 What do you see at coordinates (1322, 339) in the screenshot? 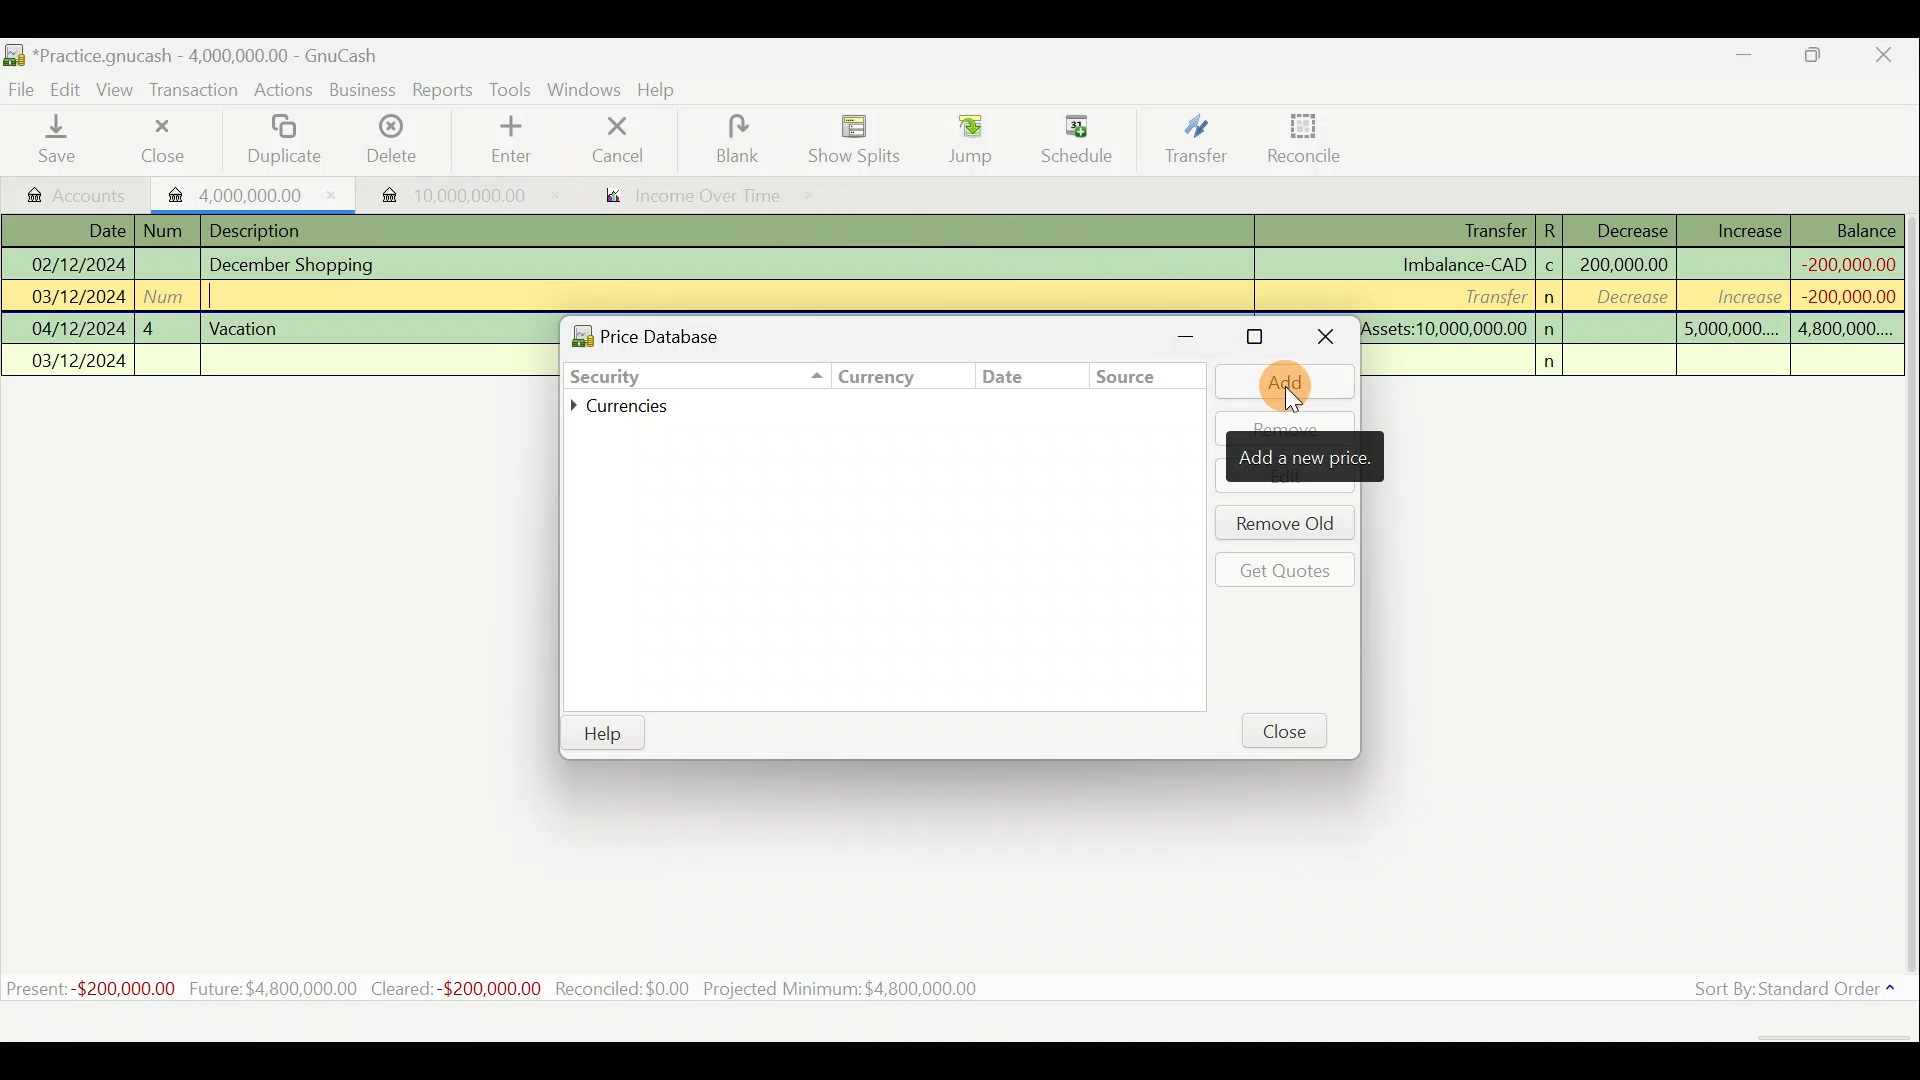
I see `Close` at bounding box center [1322, 339].